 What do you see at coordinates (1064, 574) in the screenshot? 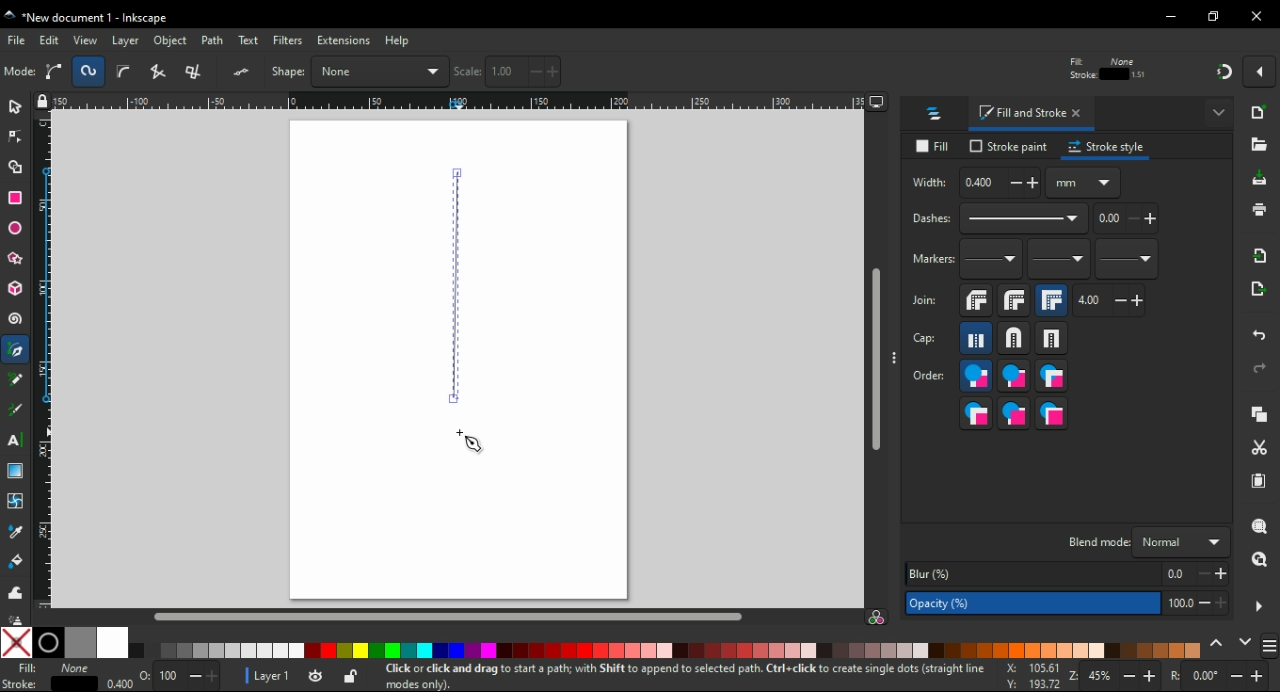
I see `blur` at bounding box center [1064, 574].